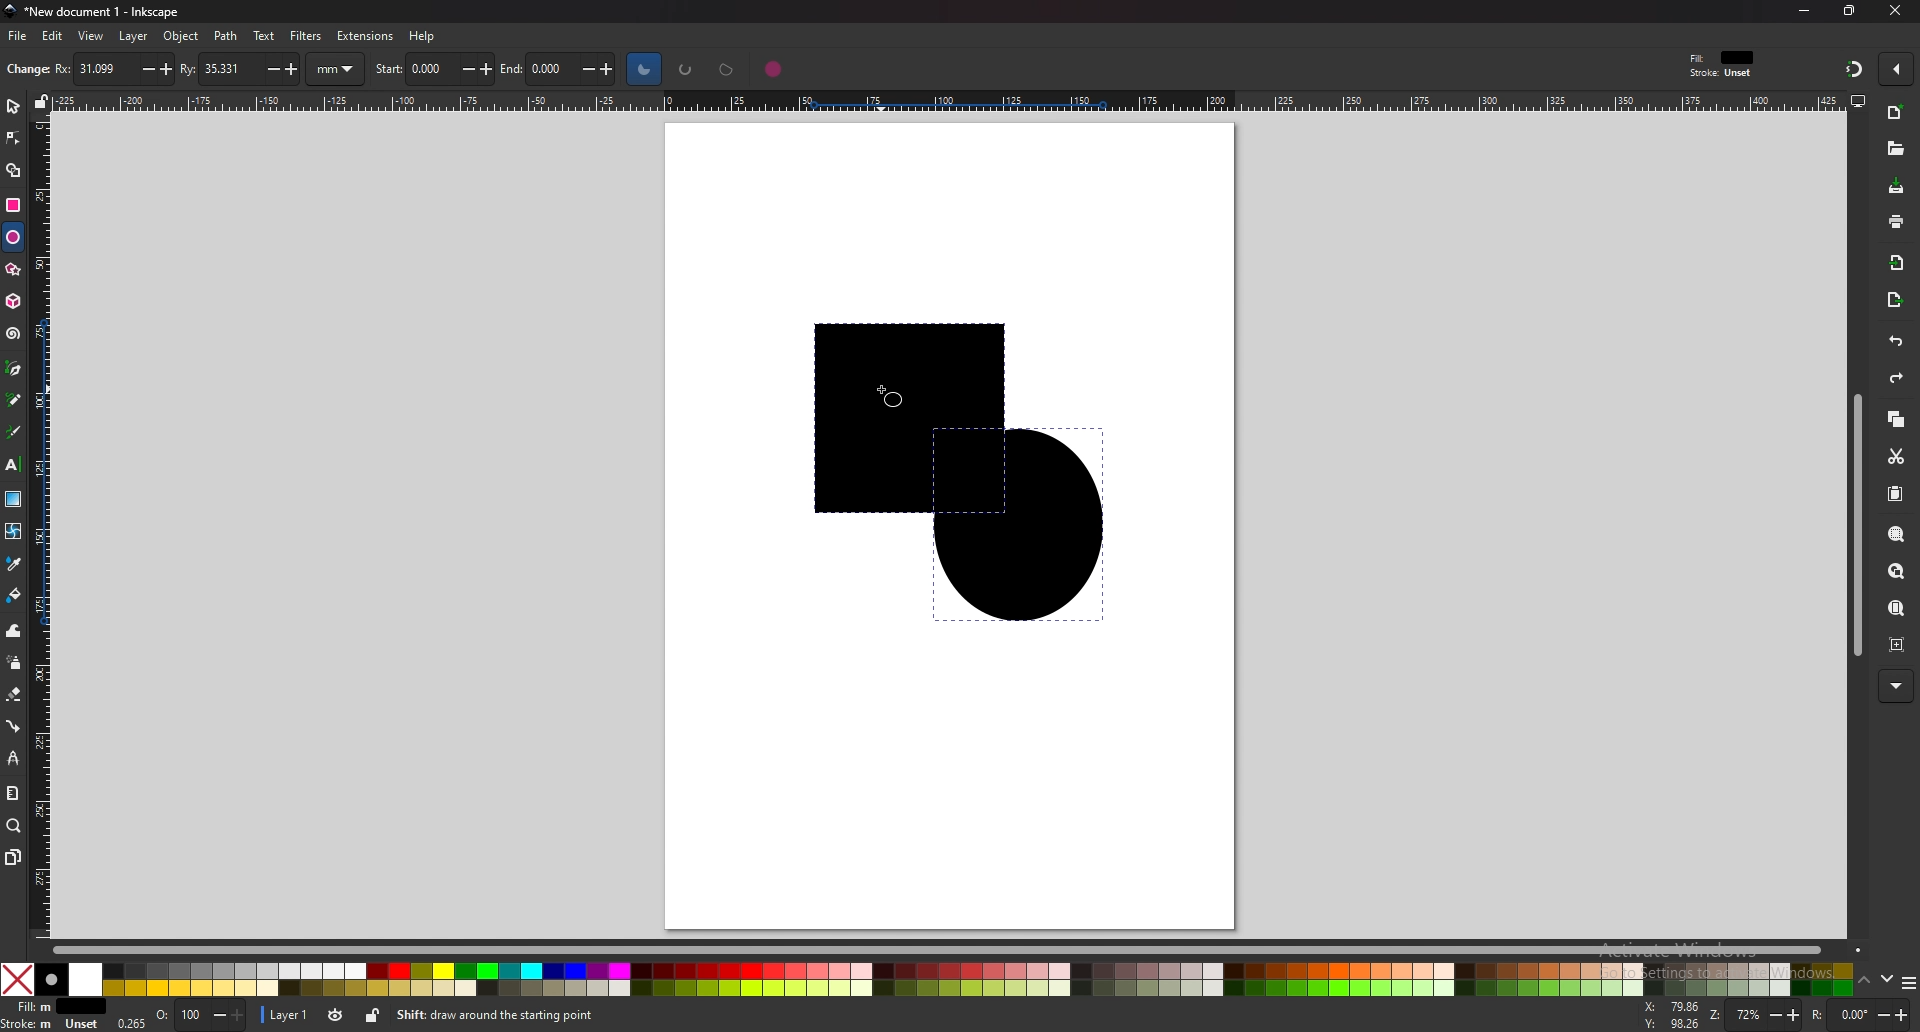 The height and width of the screenshot is (1032, 1920). What do you see at coordinates (13, 499) in the screenshot?
I see `gradient` at bounding box center [13, 499].